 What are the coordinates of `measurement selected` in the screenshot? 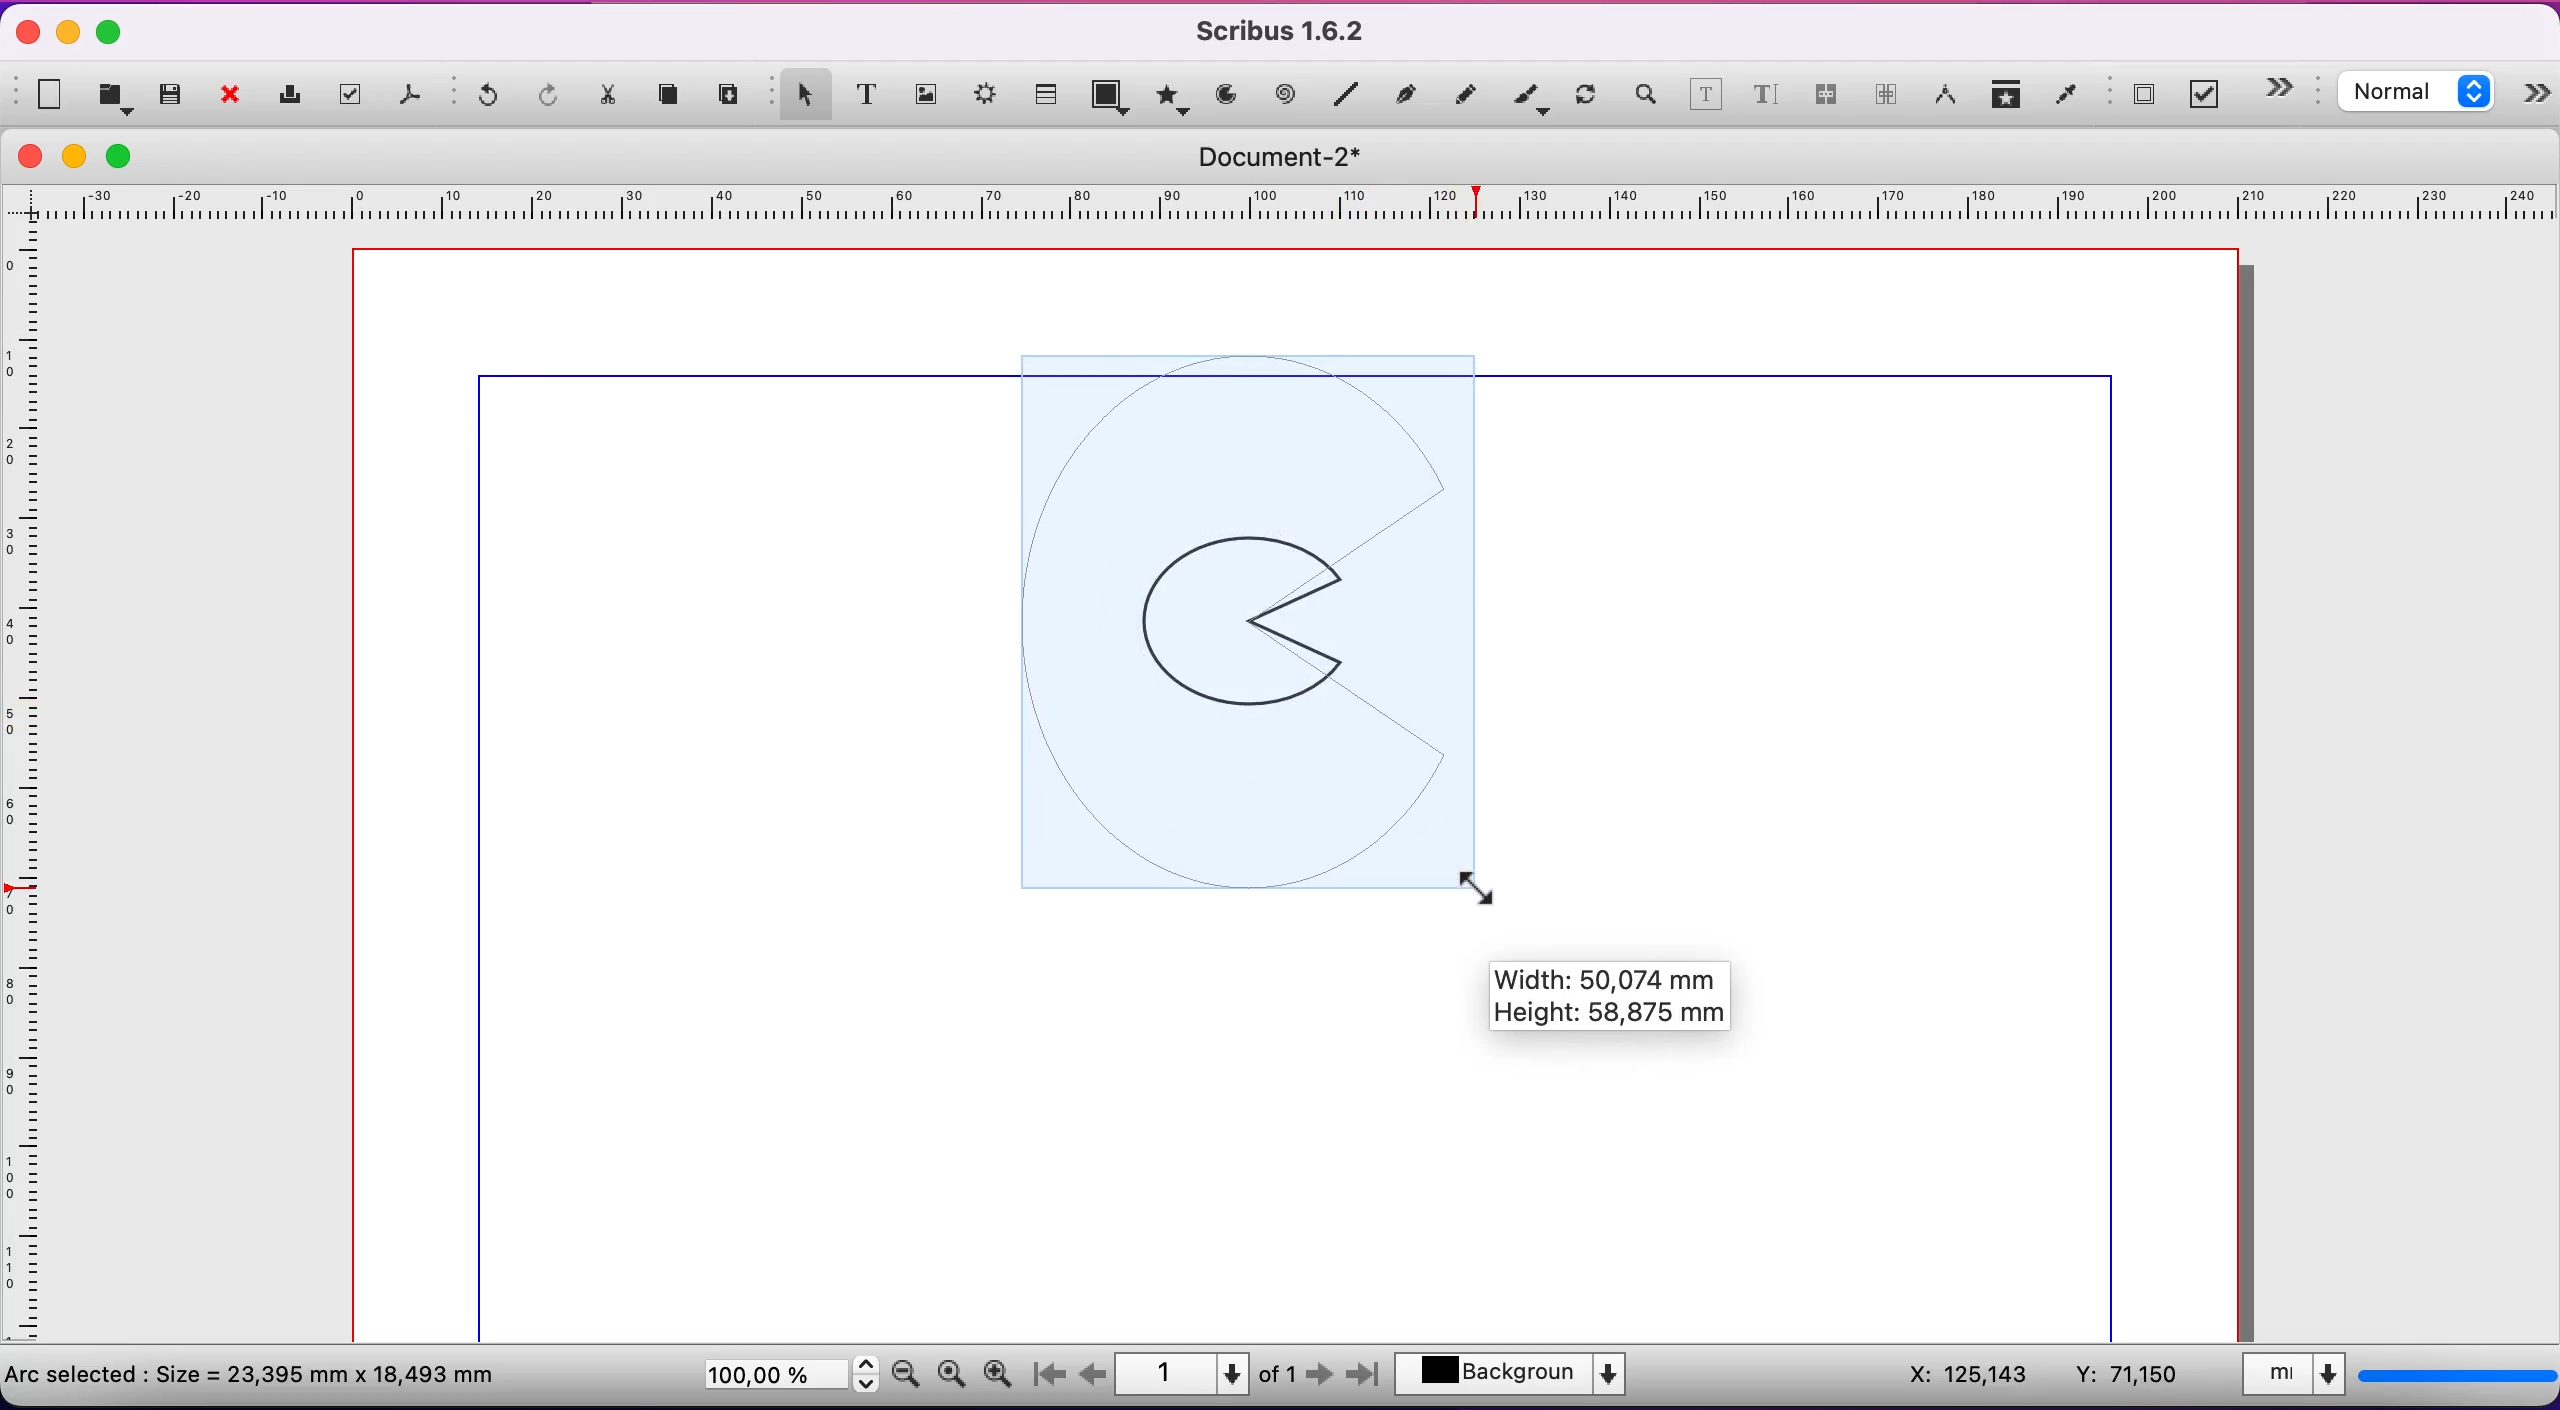 It's located at (2395, 1378).